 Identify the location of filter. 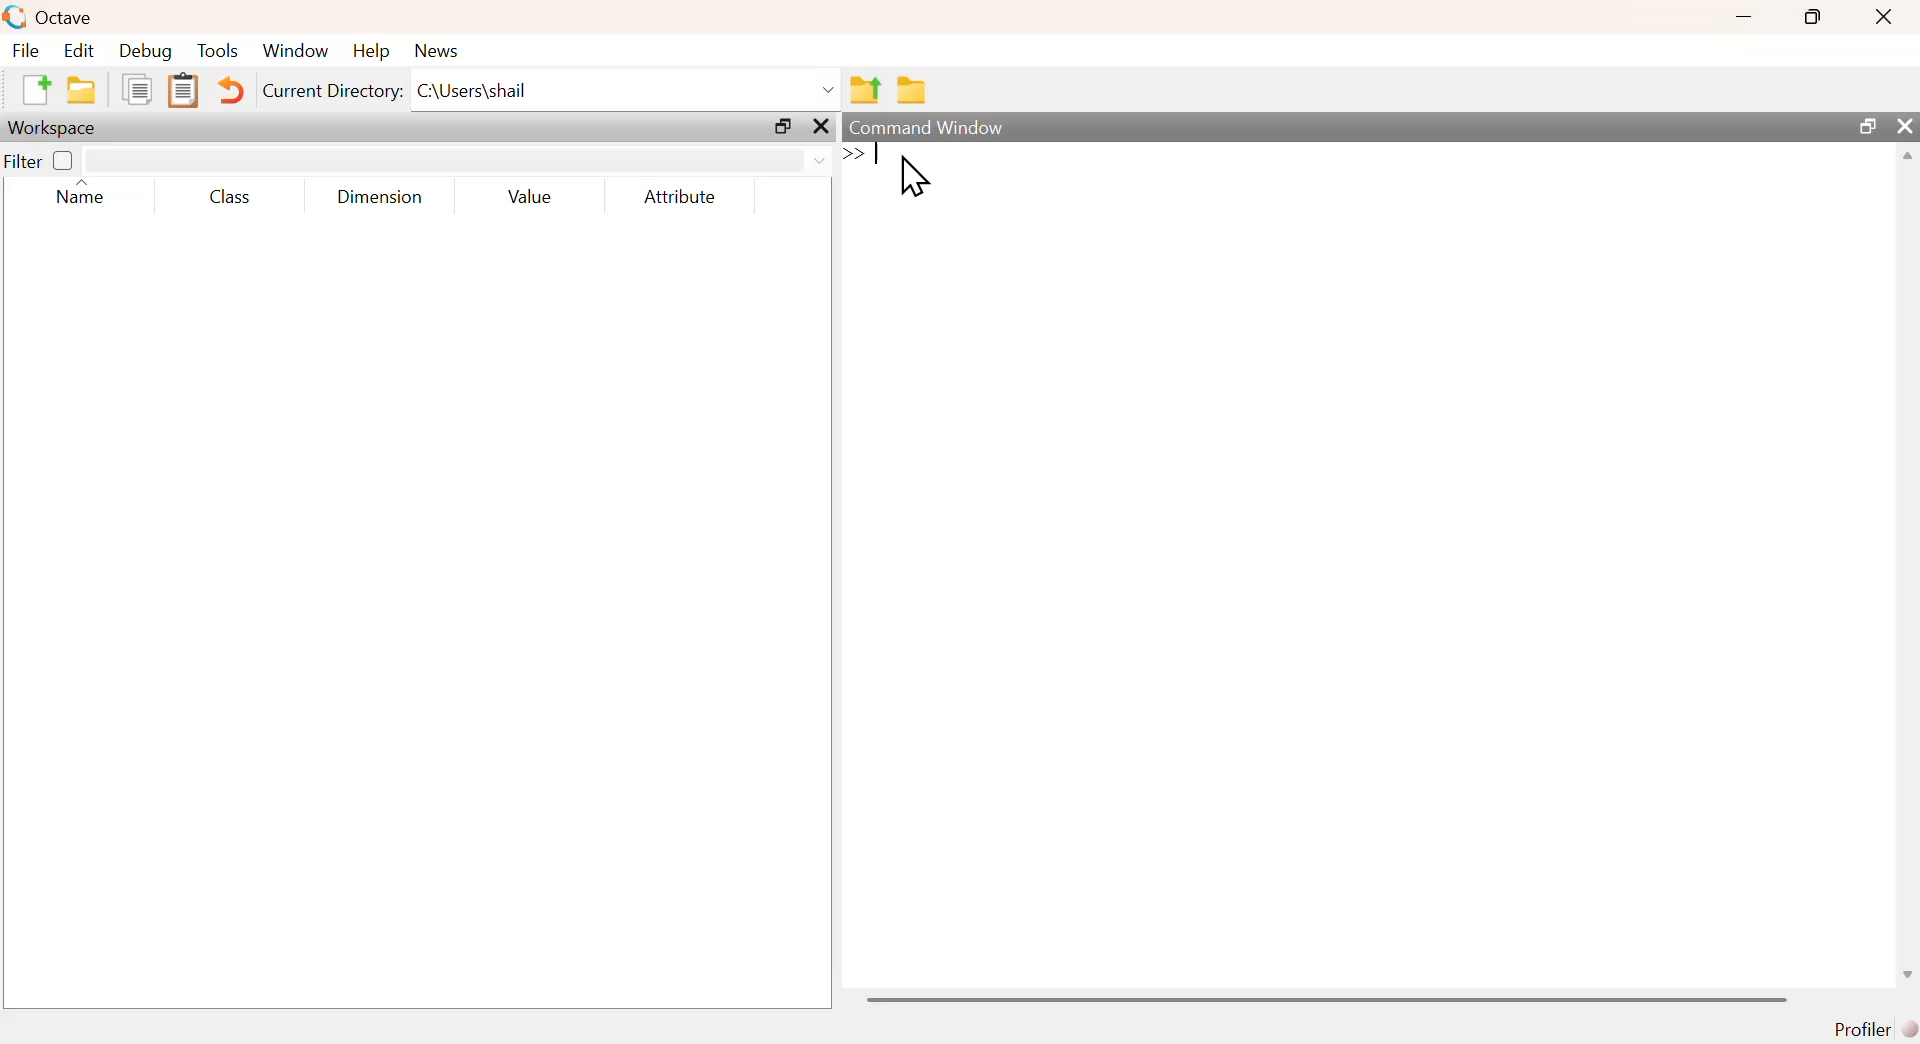
(22, 162).